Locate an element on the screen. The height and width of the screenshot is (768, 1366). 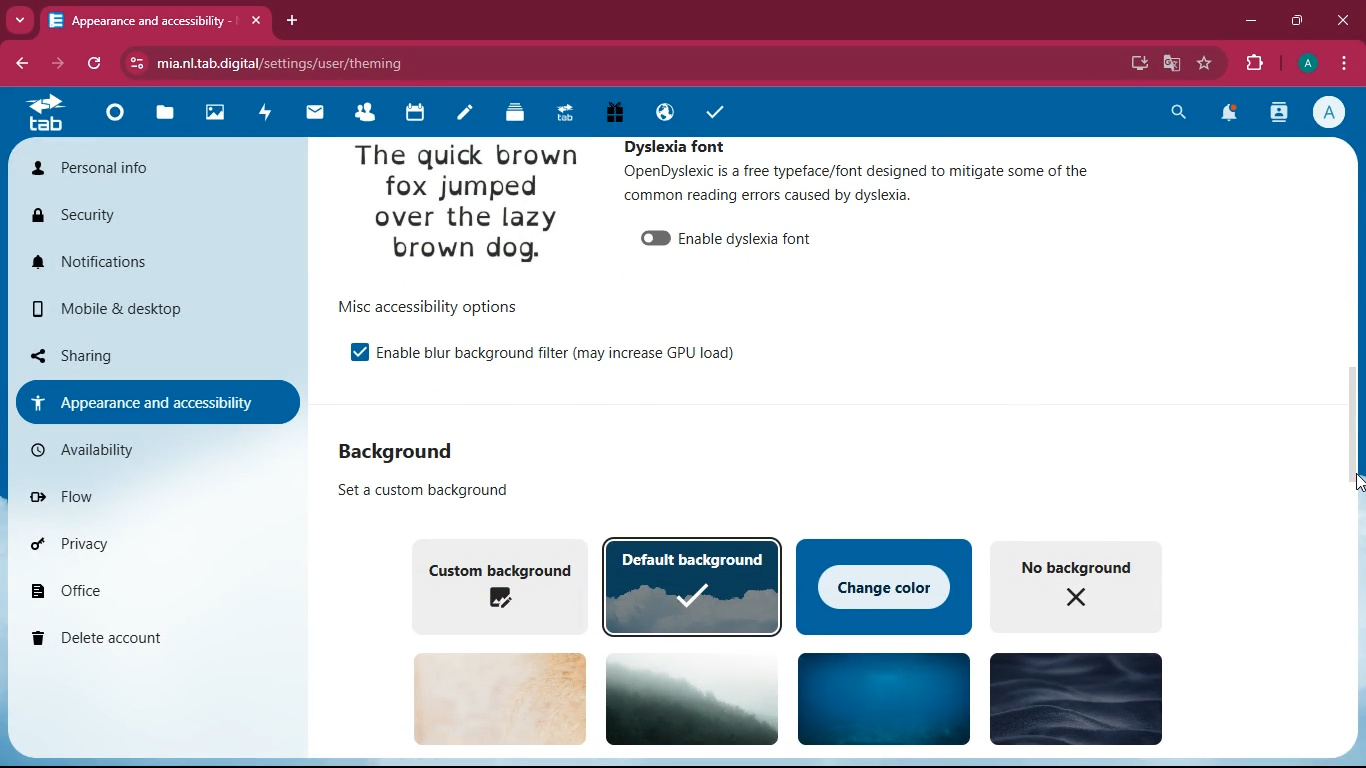
set a custom background is located at coordinates (432, 491).